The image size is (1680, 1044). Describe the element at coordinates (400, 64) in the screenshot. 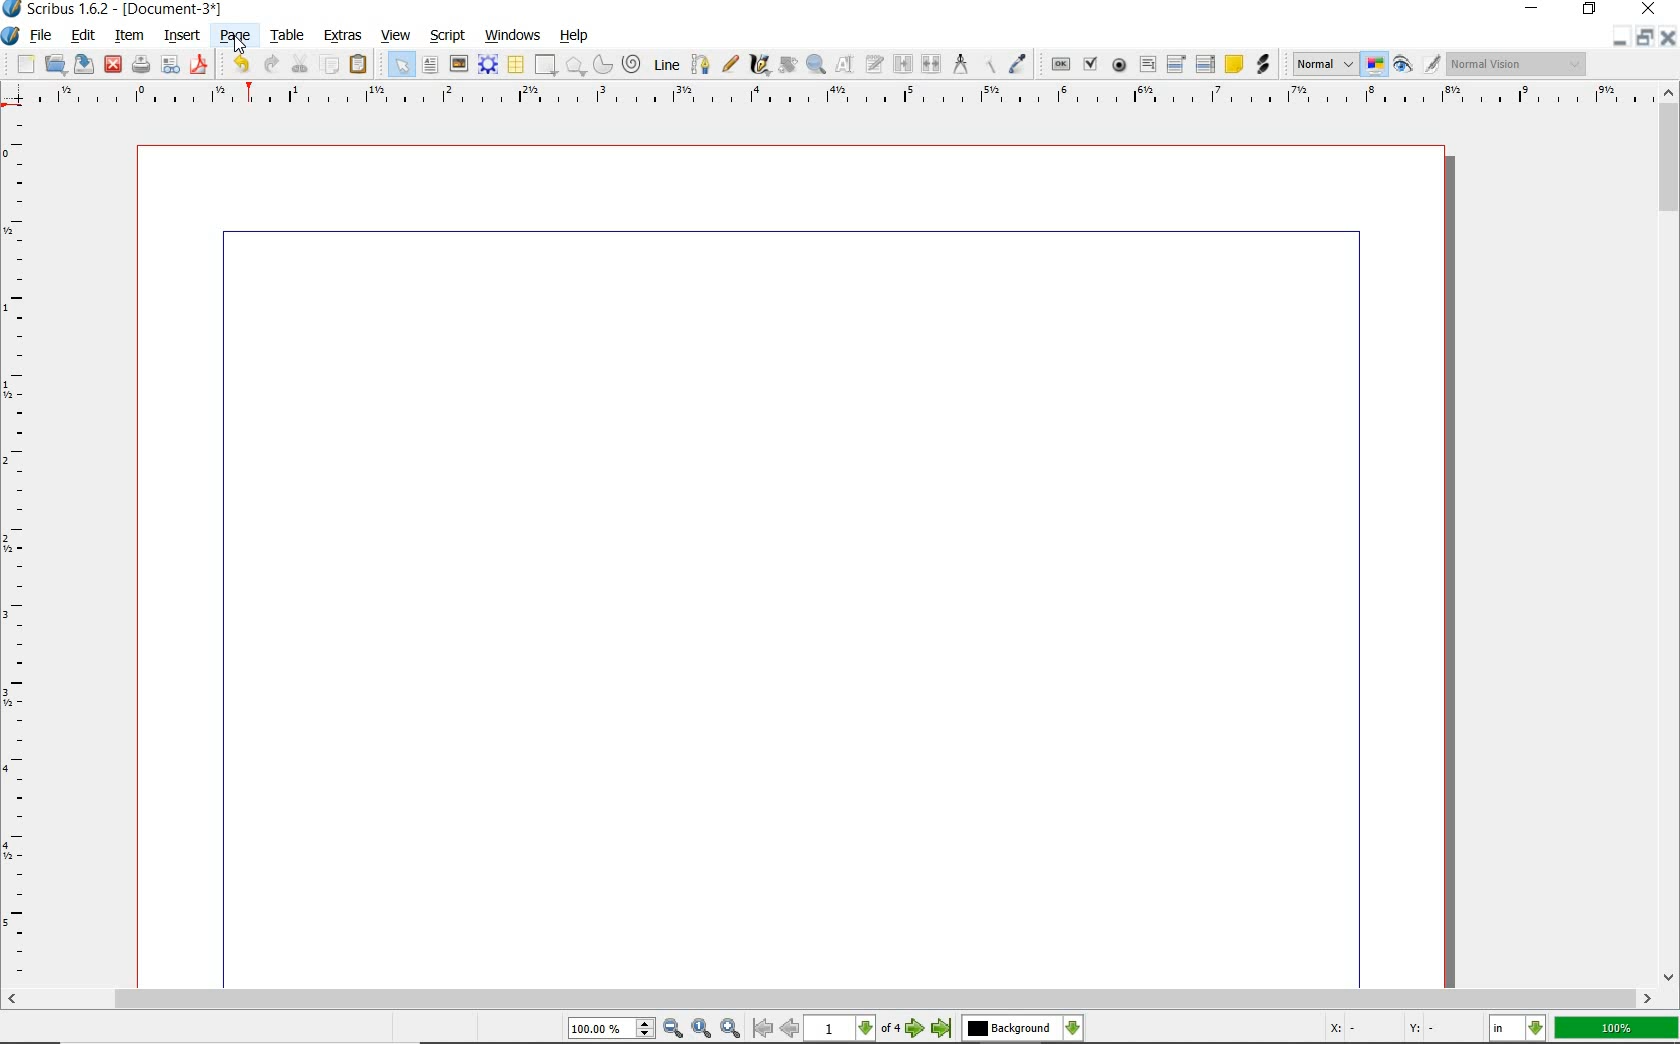

I see `select` at that location.